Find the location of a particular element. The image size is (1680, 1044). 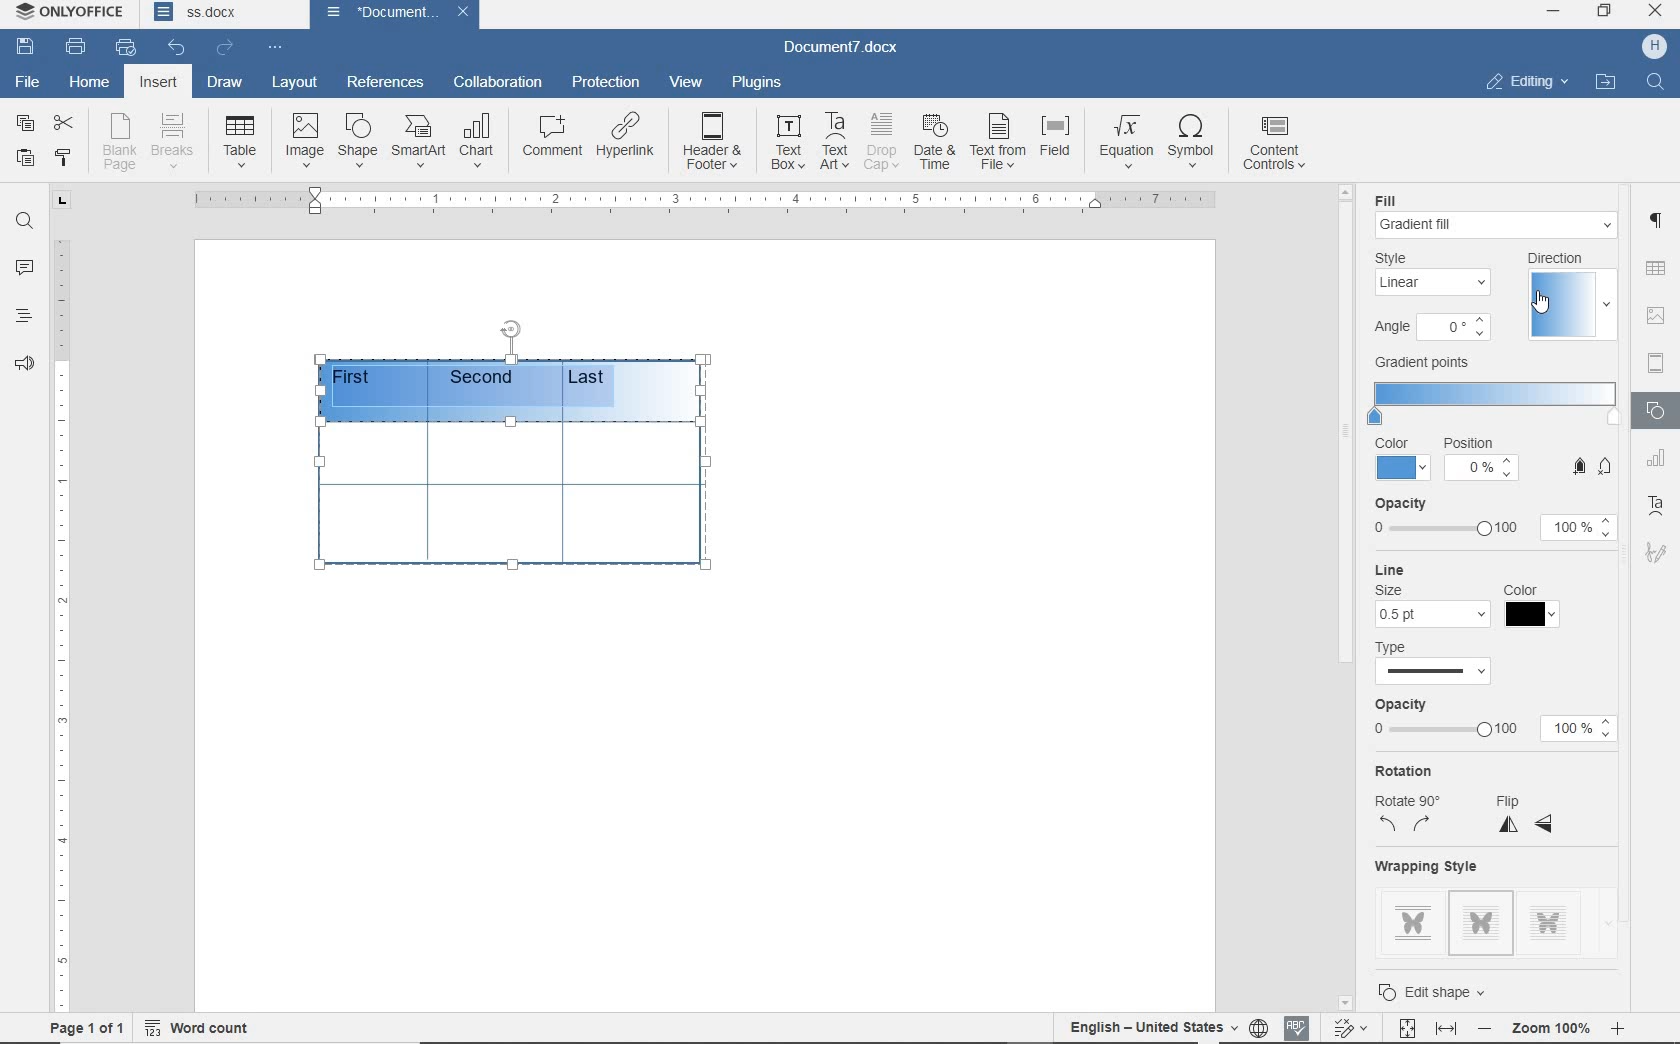

rotate 90 degree is located at coordinates (1421, 816).